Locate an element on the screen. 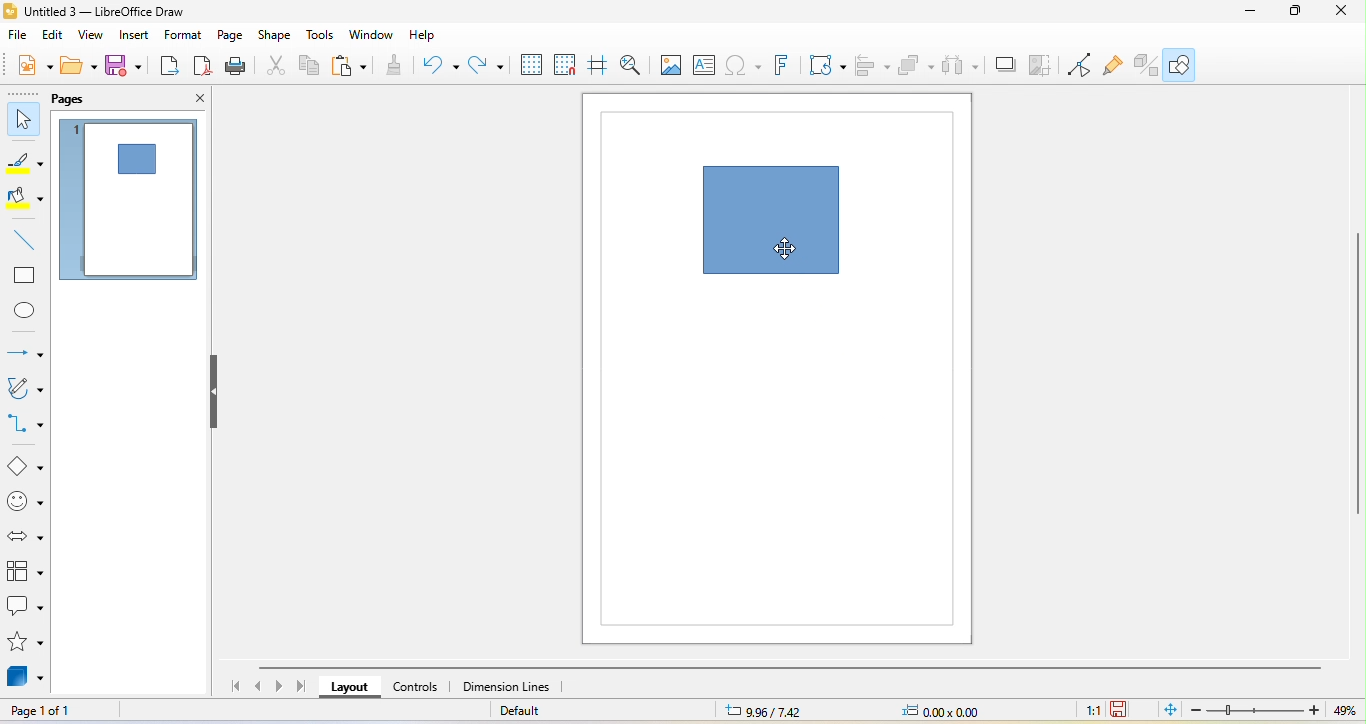 This screenshot has width=1366, height=724. select is located at coordinates (22, 121).